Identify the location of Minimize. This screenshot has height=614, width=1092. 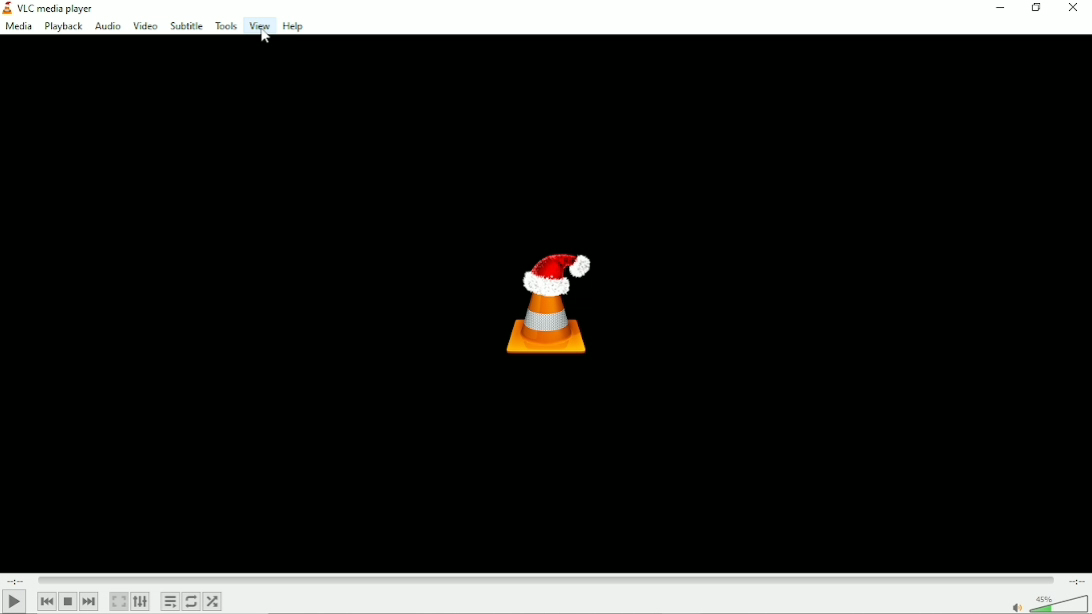
(1004, 8).